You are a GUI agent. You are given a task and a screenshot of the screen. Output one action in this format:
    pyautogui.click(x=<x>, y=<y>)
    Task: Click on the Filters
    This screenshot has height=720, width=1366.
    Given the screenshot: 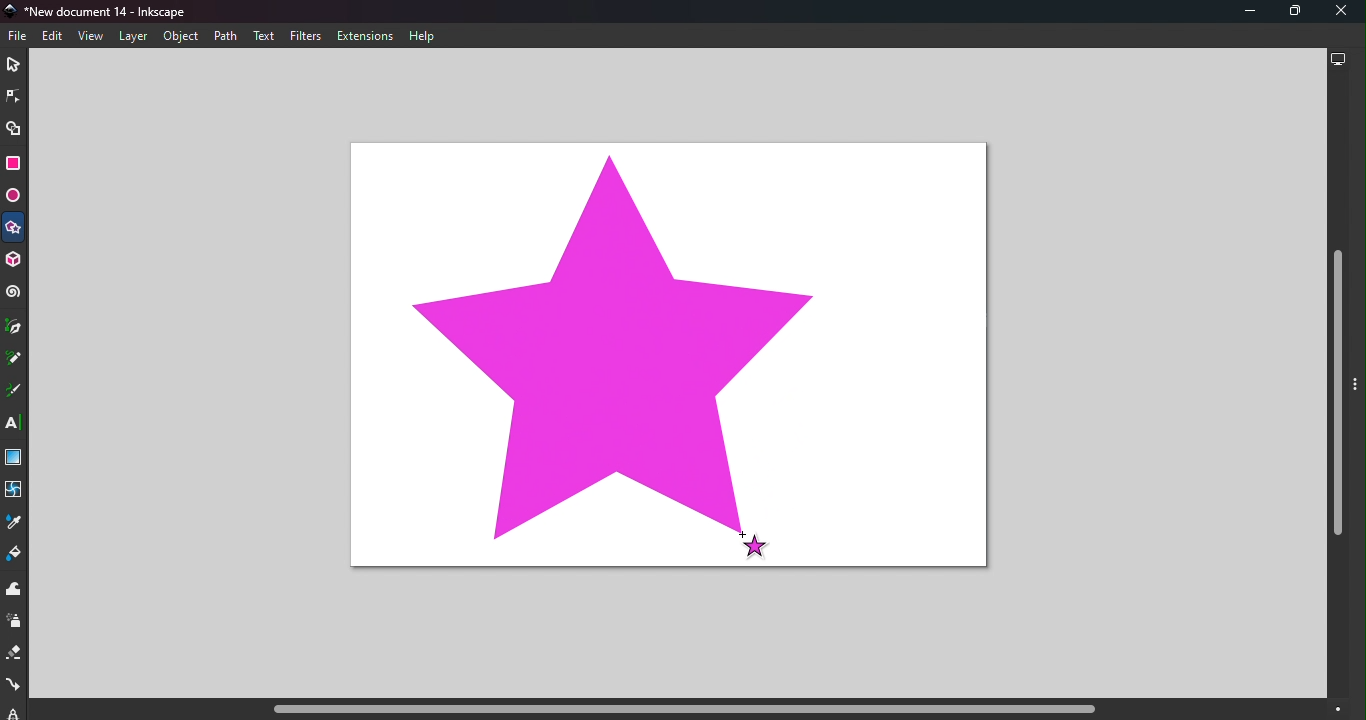 What is the action you would take?
    pyautogui.click(x=306, y=36)
    